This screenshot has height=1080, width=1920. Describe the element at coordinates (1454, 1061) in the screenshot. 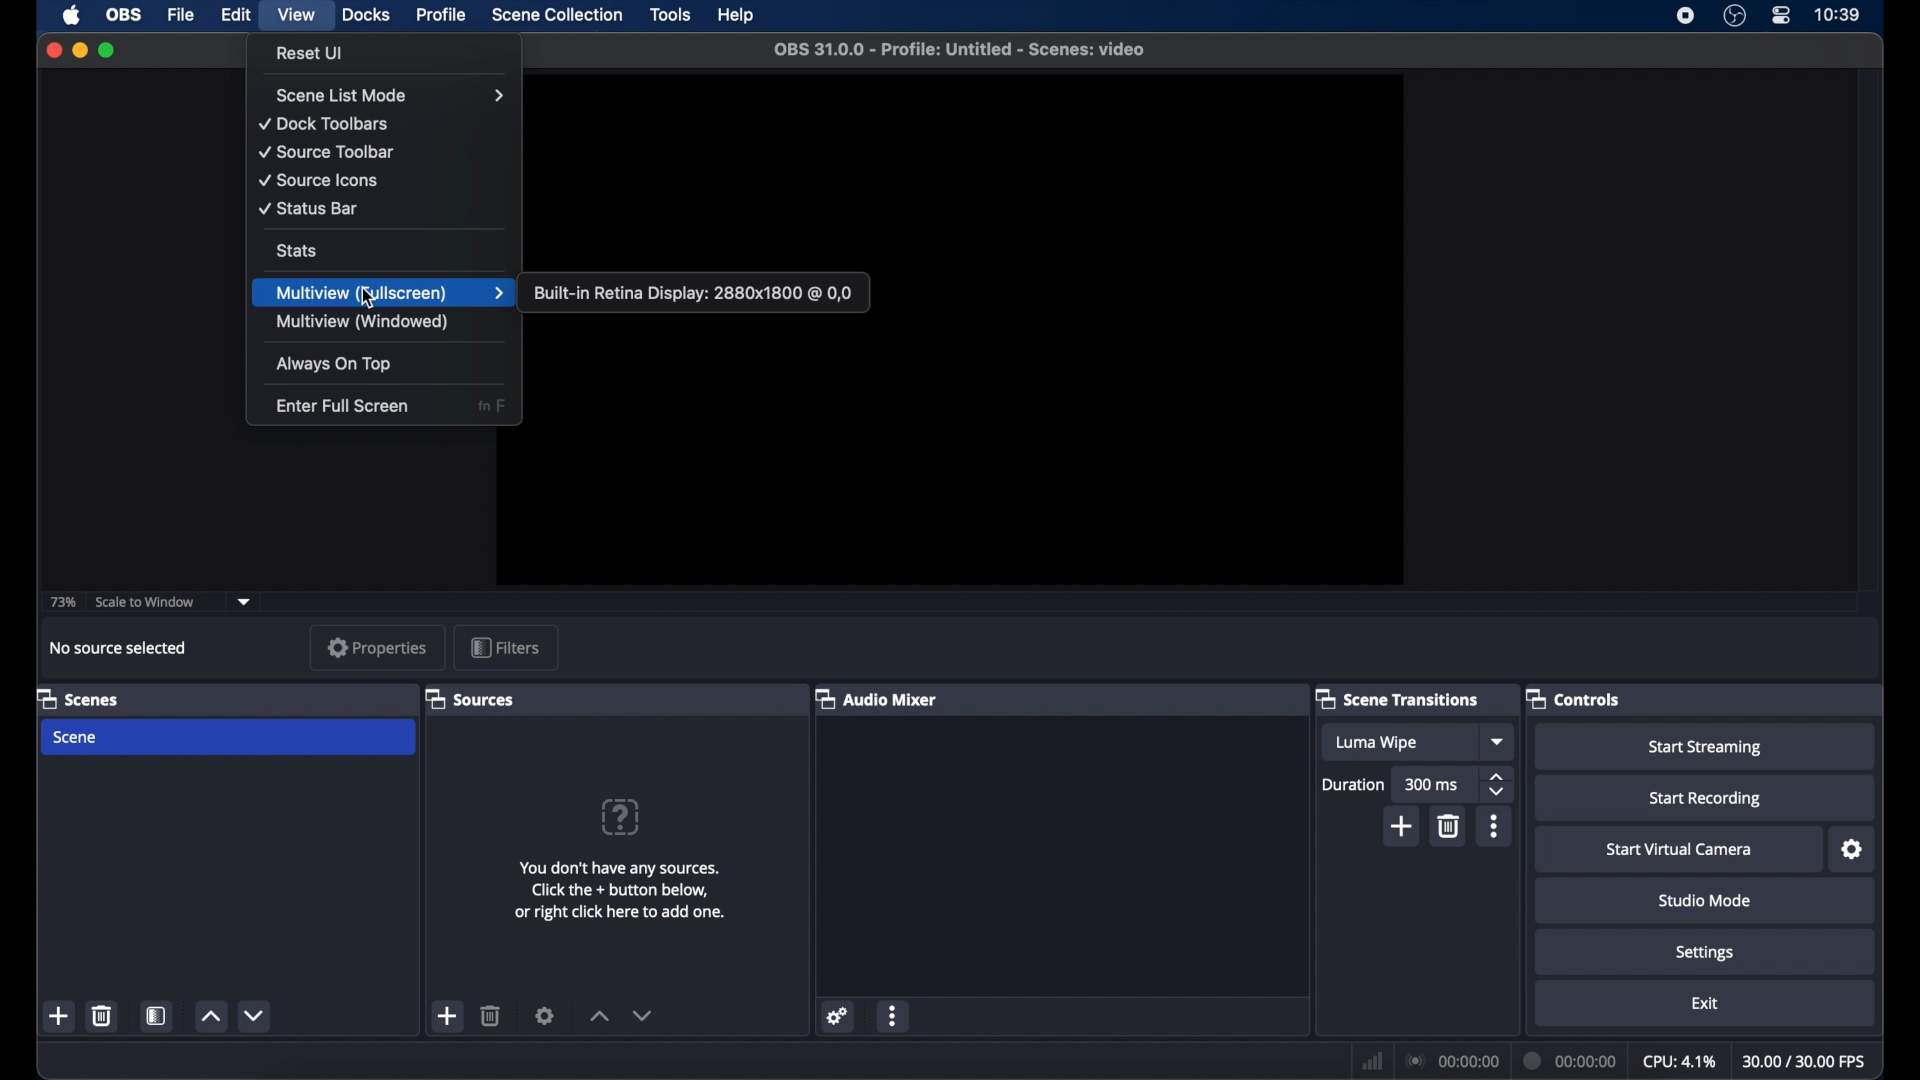

I see `00:00:00` at that location.